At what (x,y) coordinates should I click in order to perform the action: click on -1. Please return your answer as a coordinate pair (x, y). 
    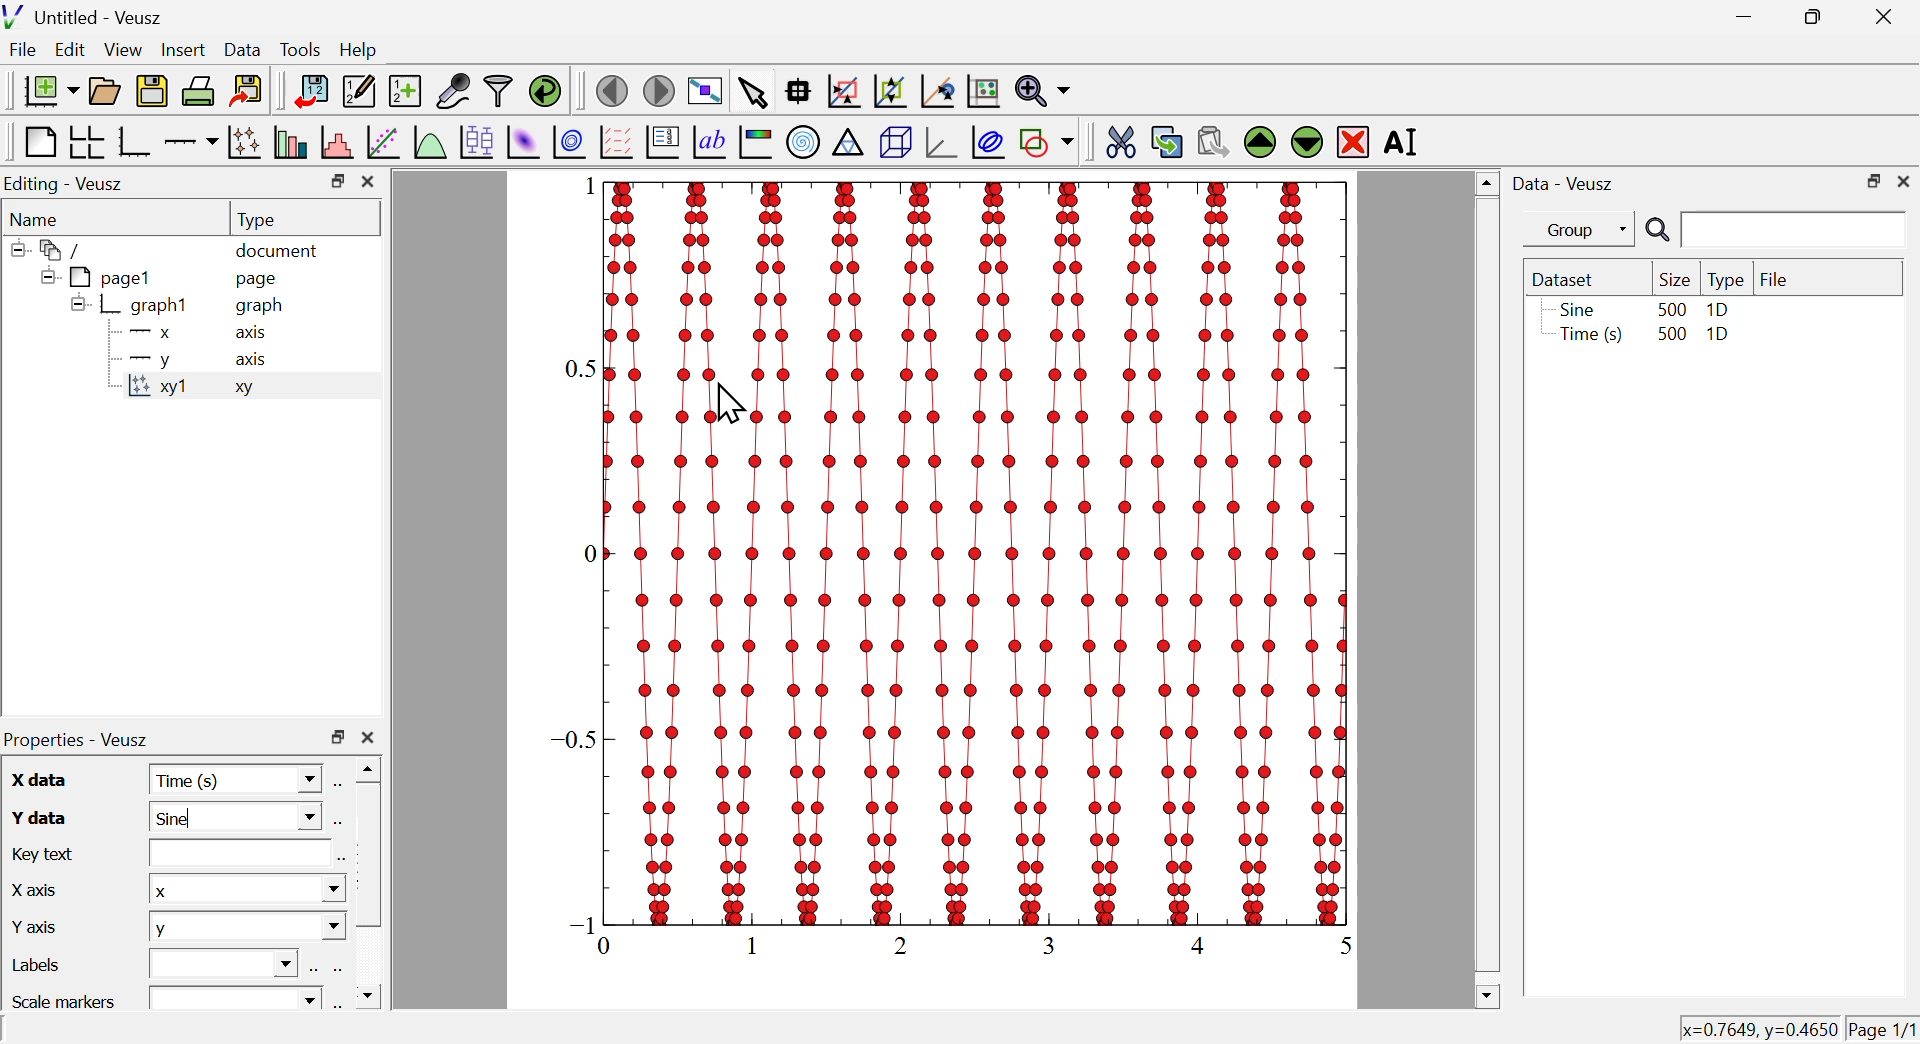
    Looking at the image, I should click on (584, 923).